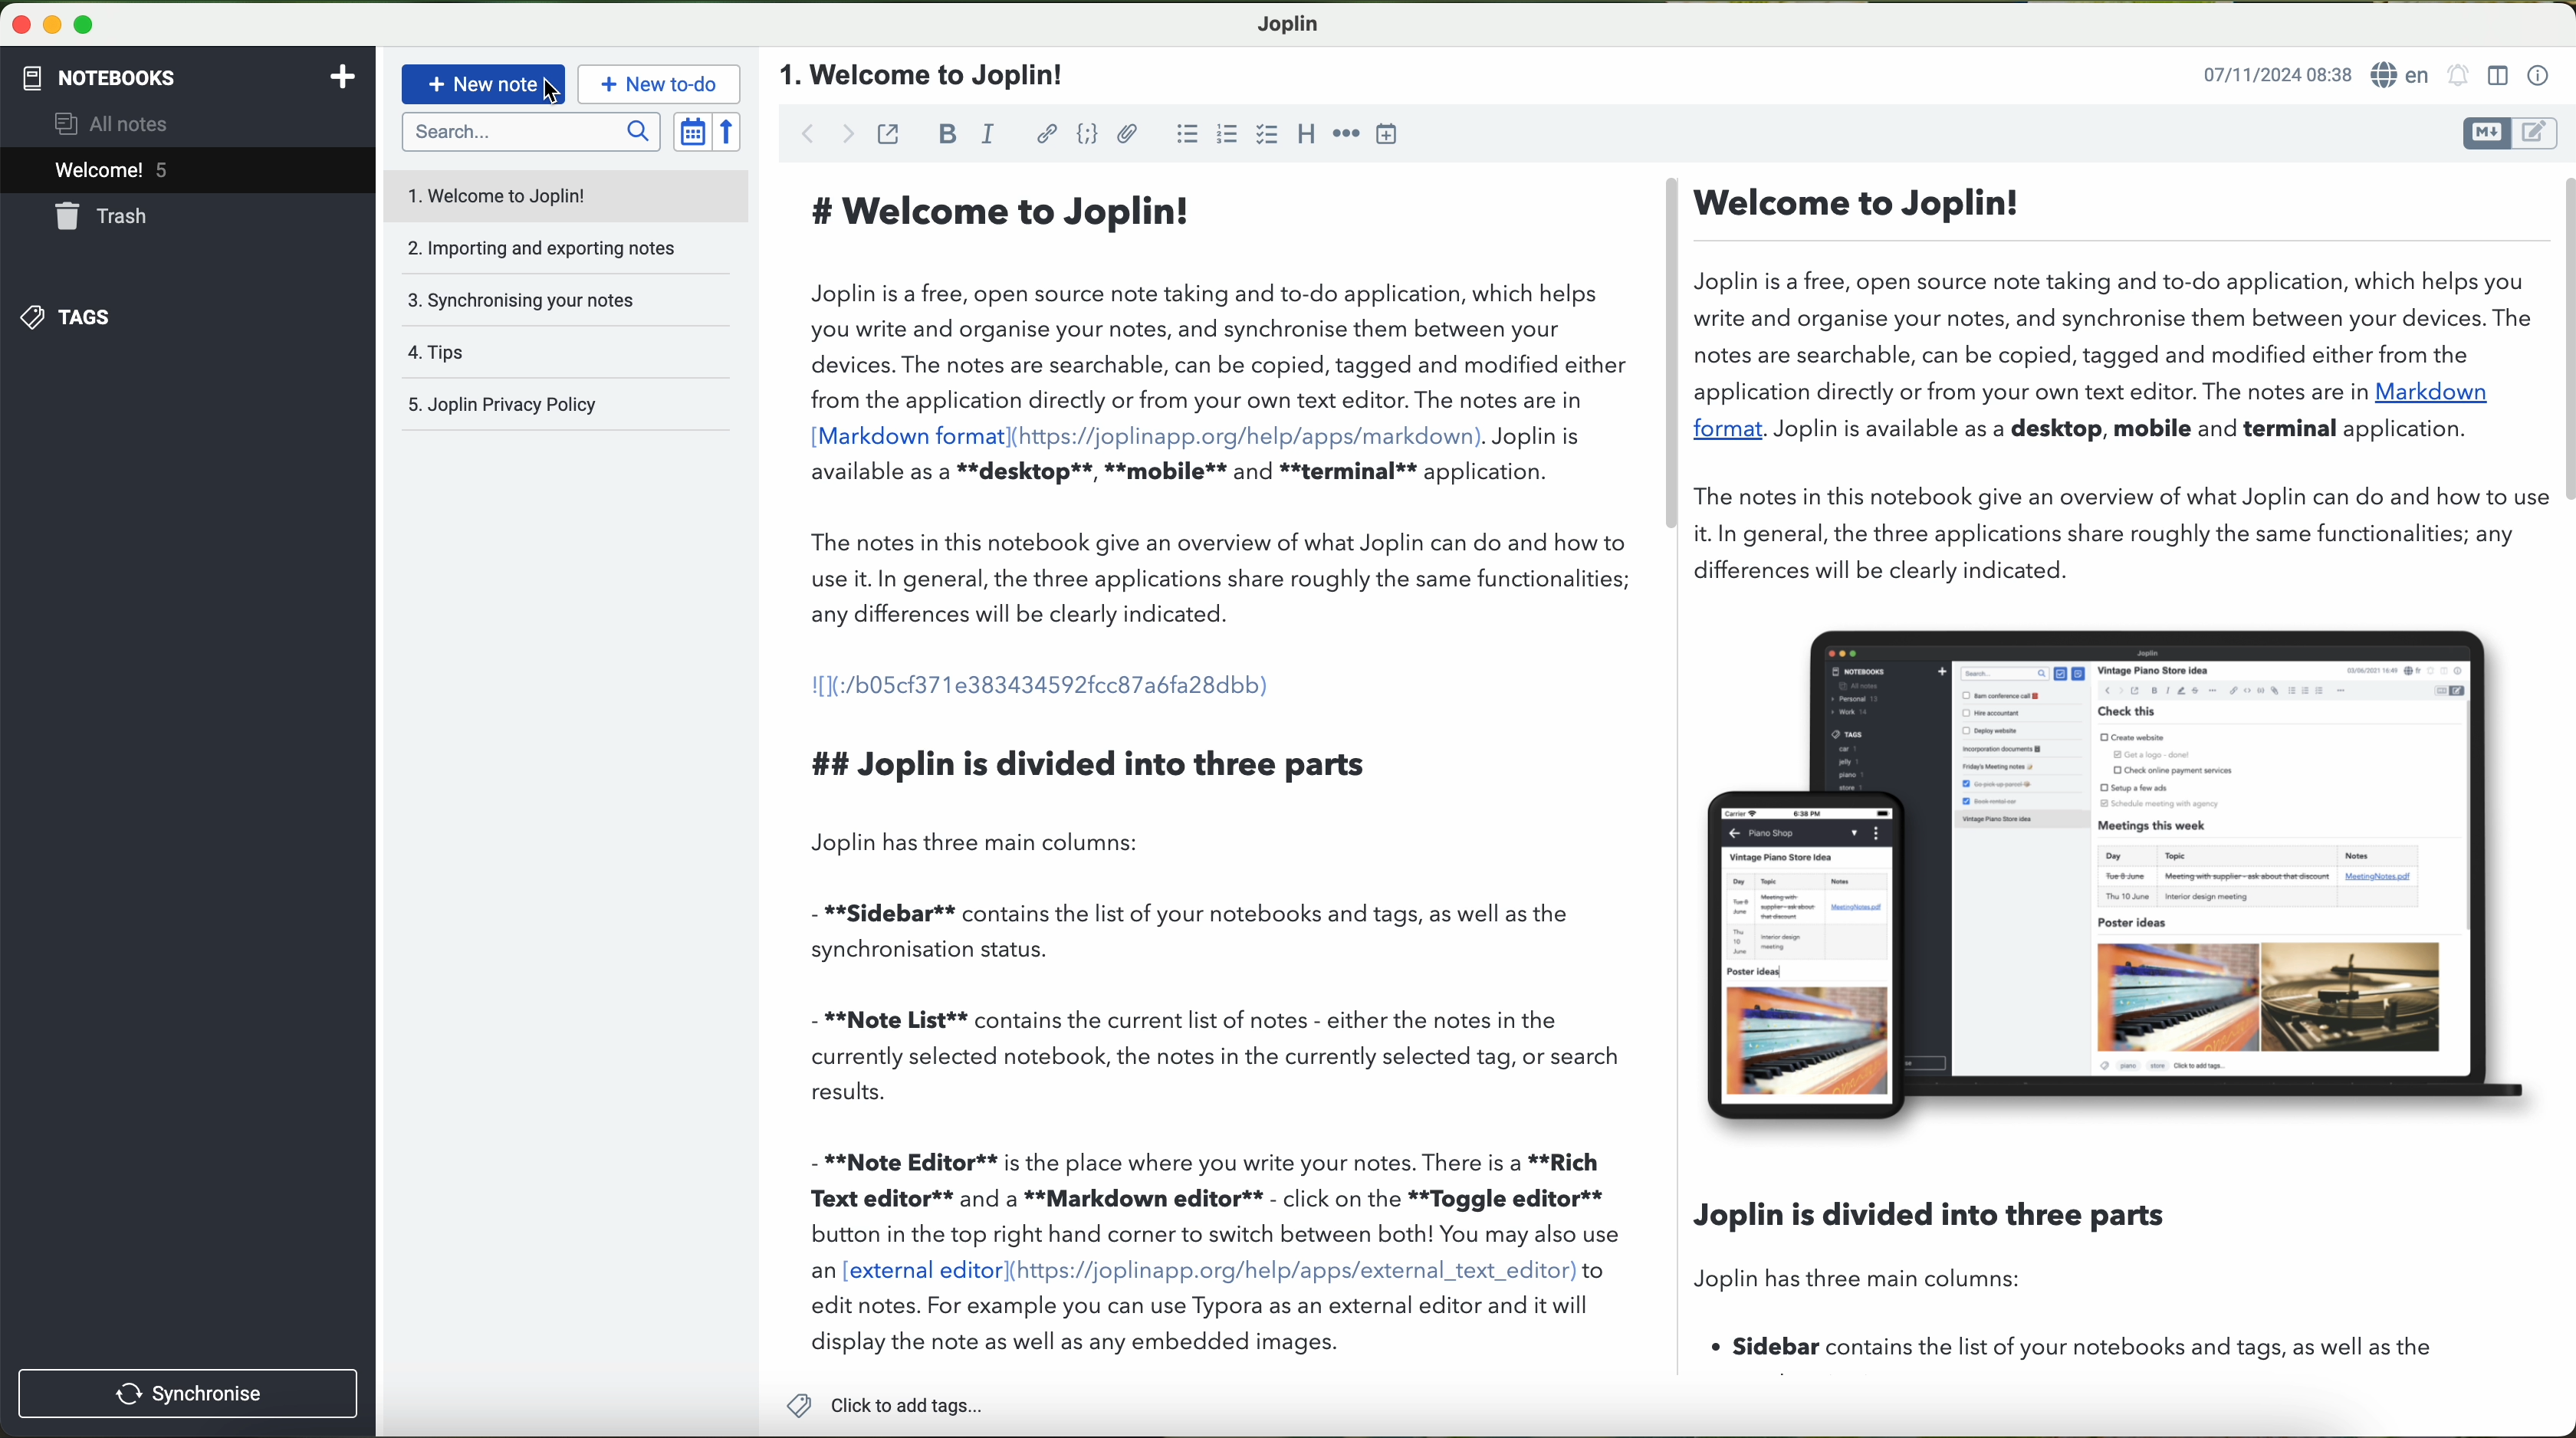  I want to click on synchronising your notes, so click(567, 301).